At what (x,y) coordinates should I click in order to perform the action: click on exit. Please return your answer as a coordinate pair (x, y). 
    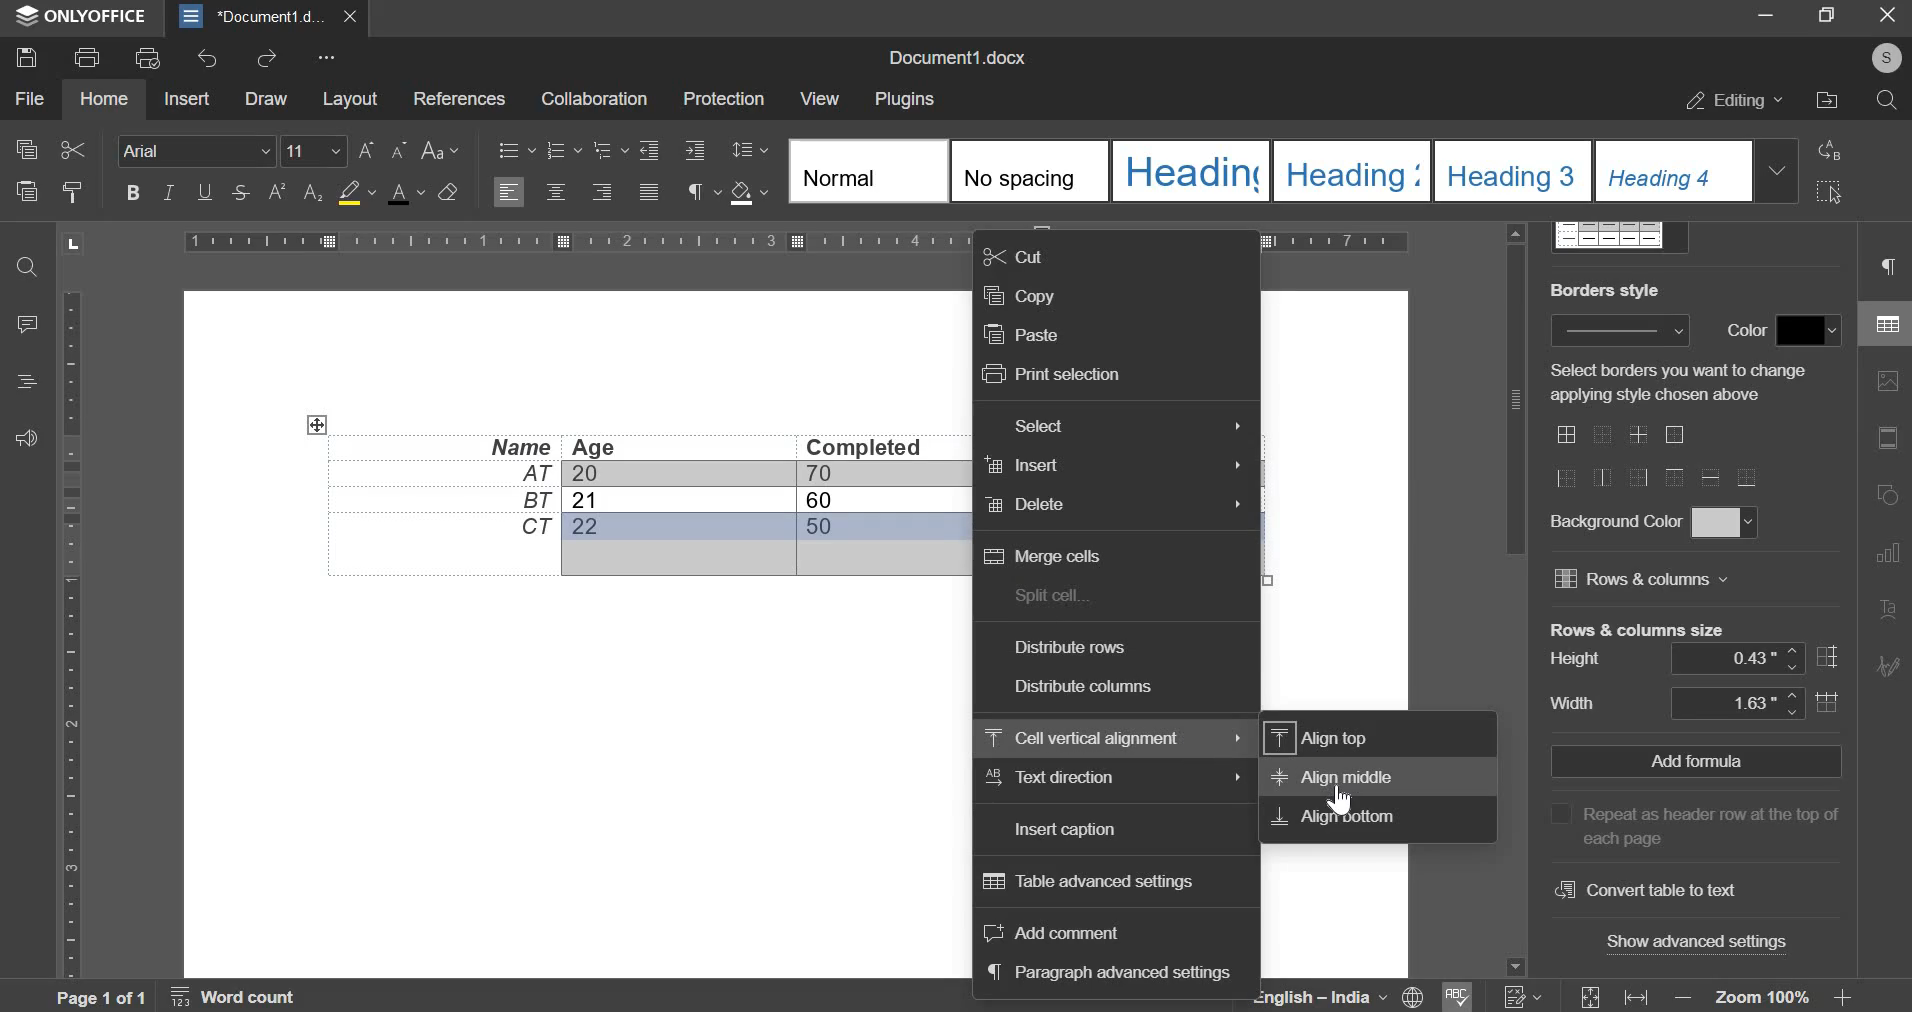
    Looking at the image, I should click on (1889, 14).